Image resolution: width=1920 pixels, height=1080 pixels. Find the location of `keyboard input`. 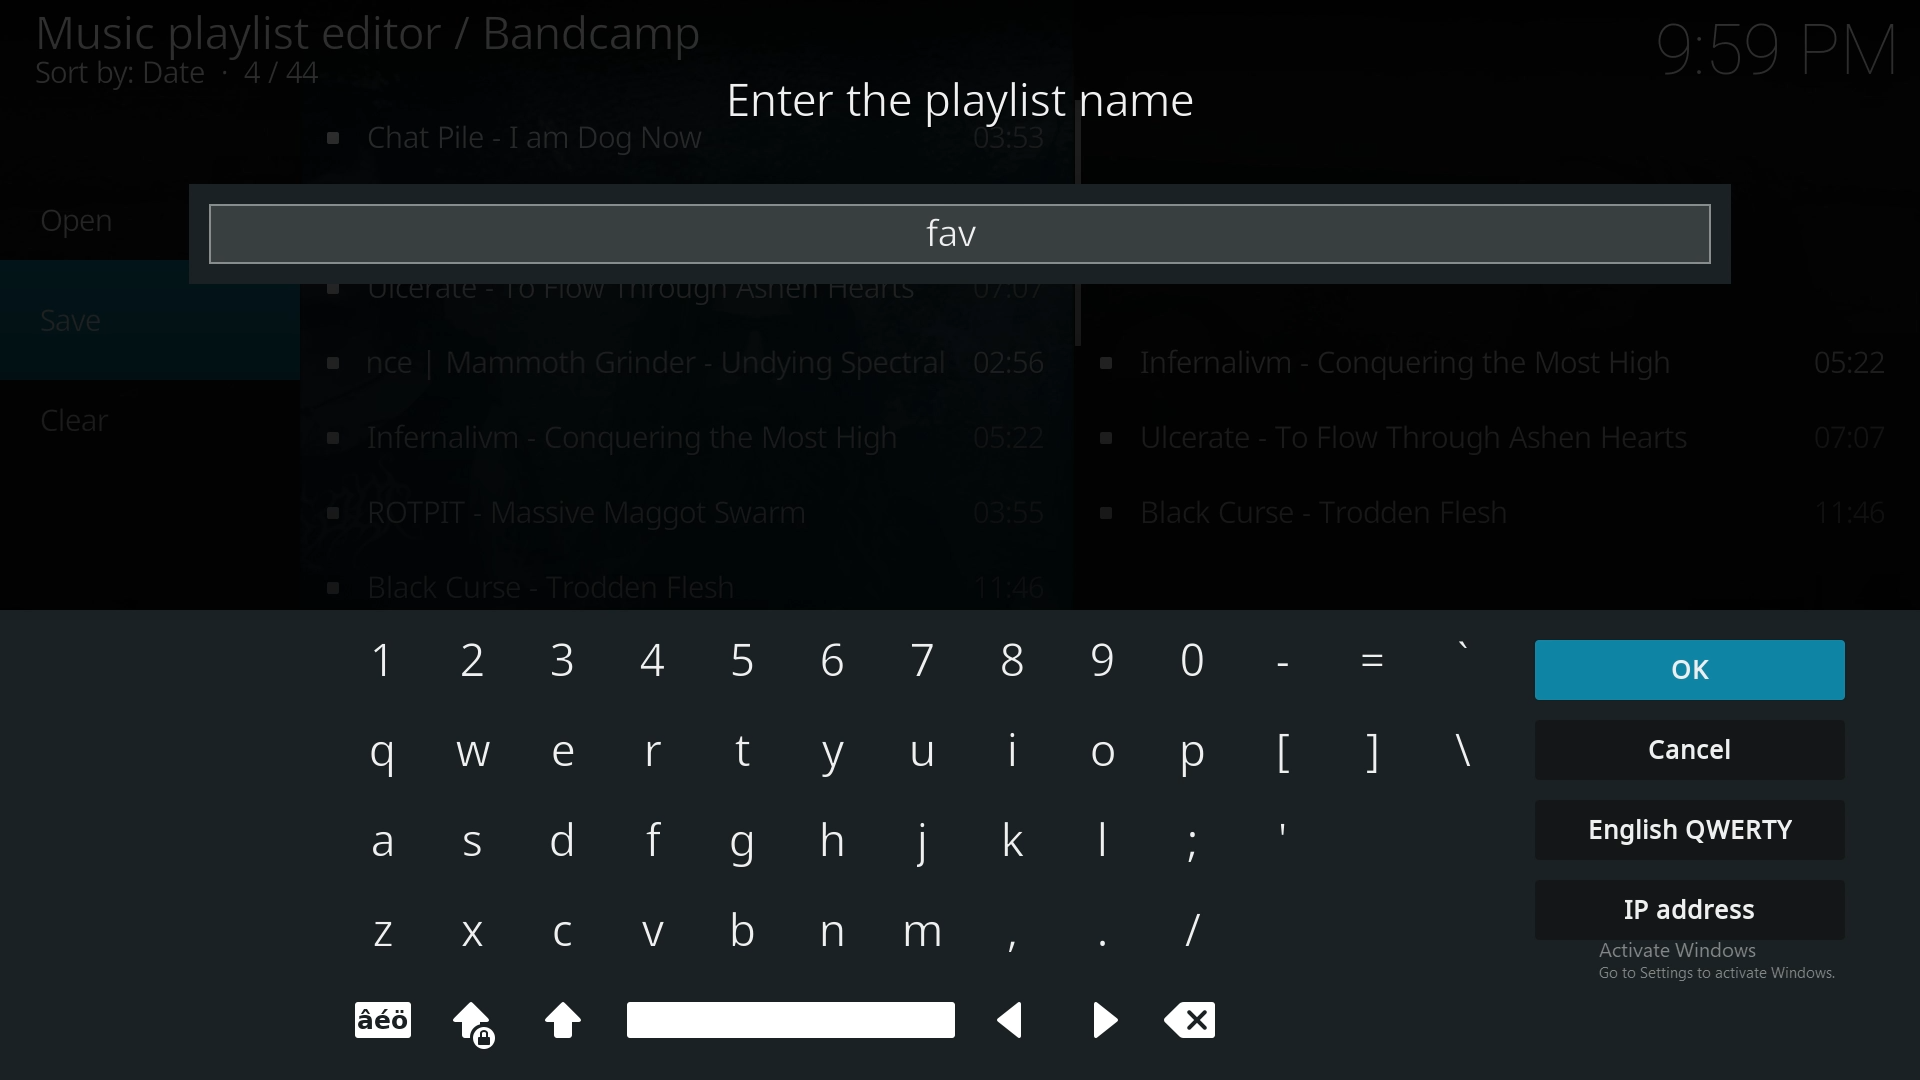

keyboard input is located at coordinates (1197, 655).